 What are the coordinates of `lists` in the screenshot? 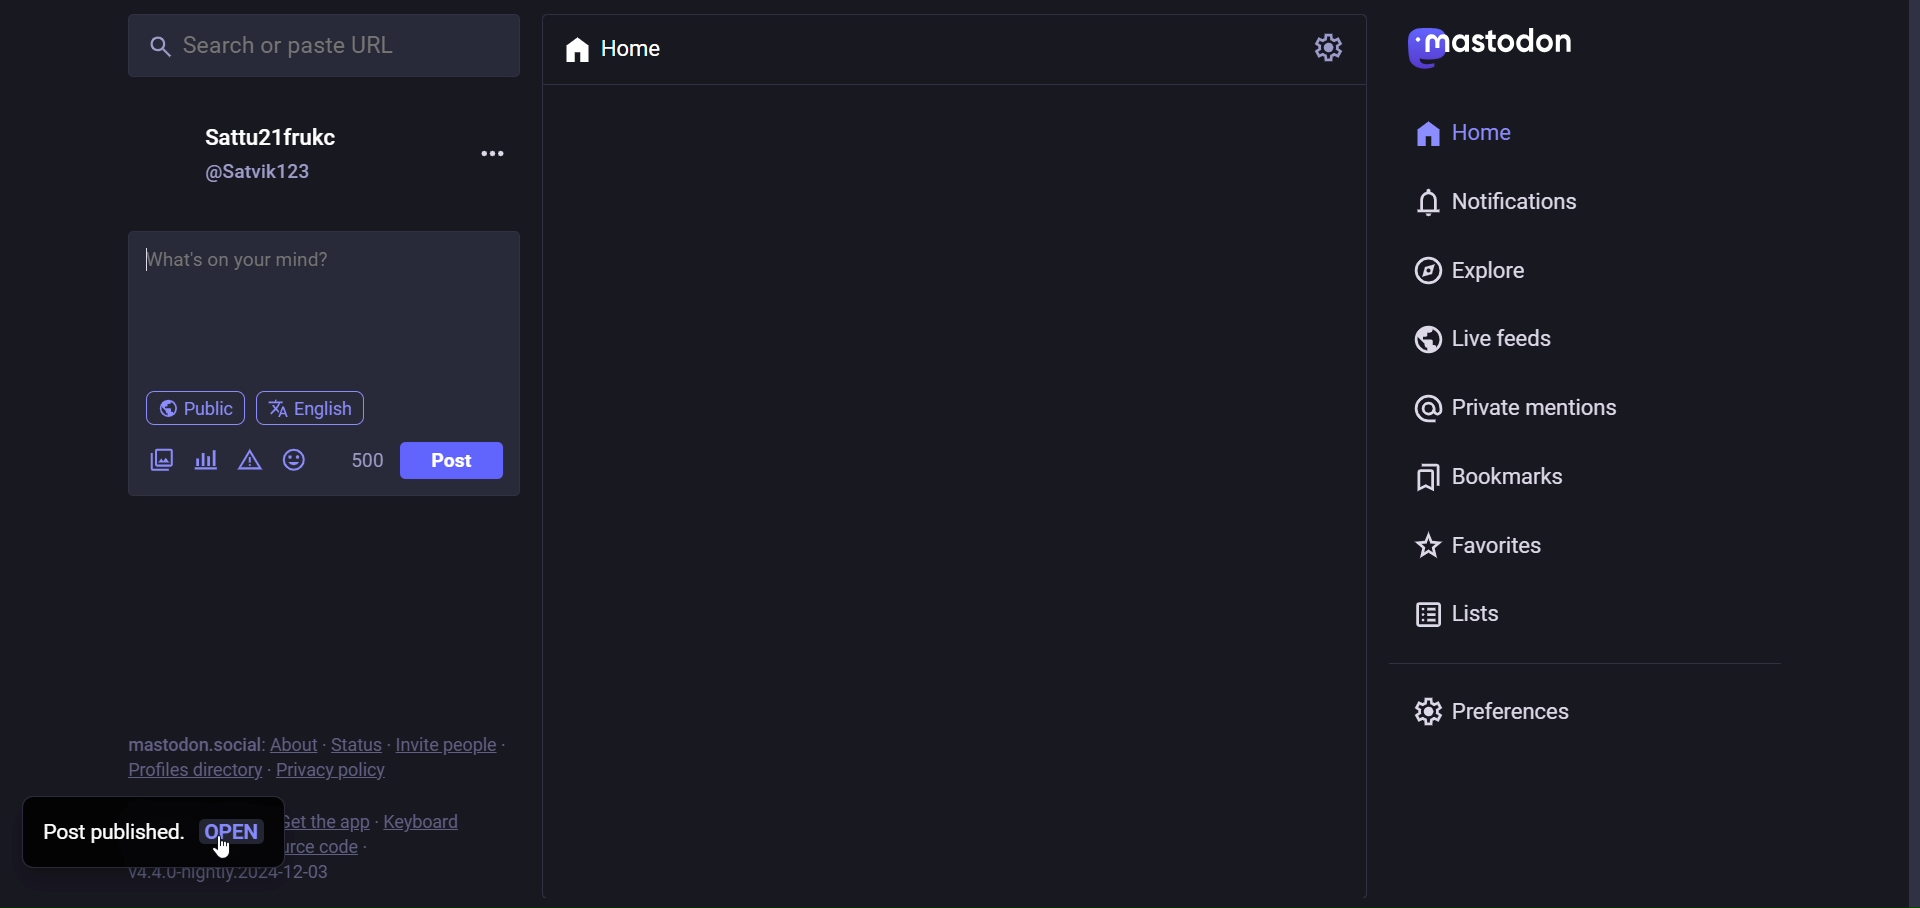 It's located at (1459, 612).